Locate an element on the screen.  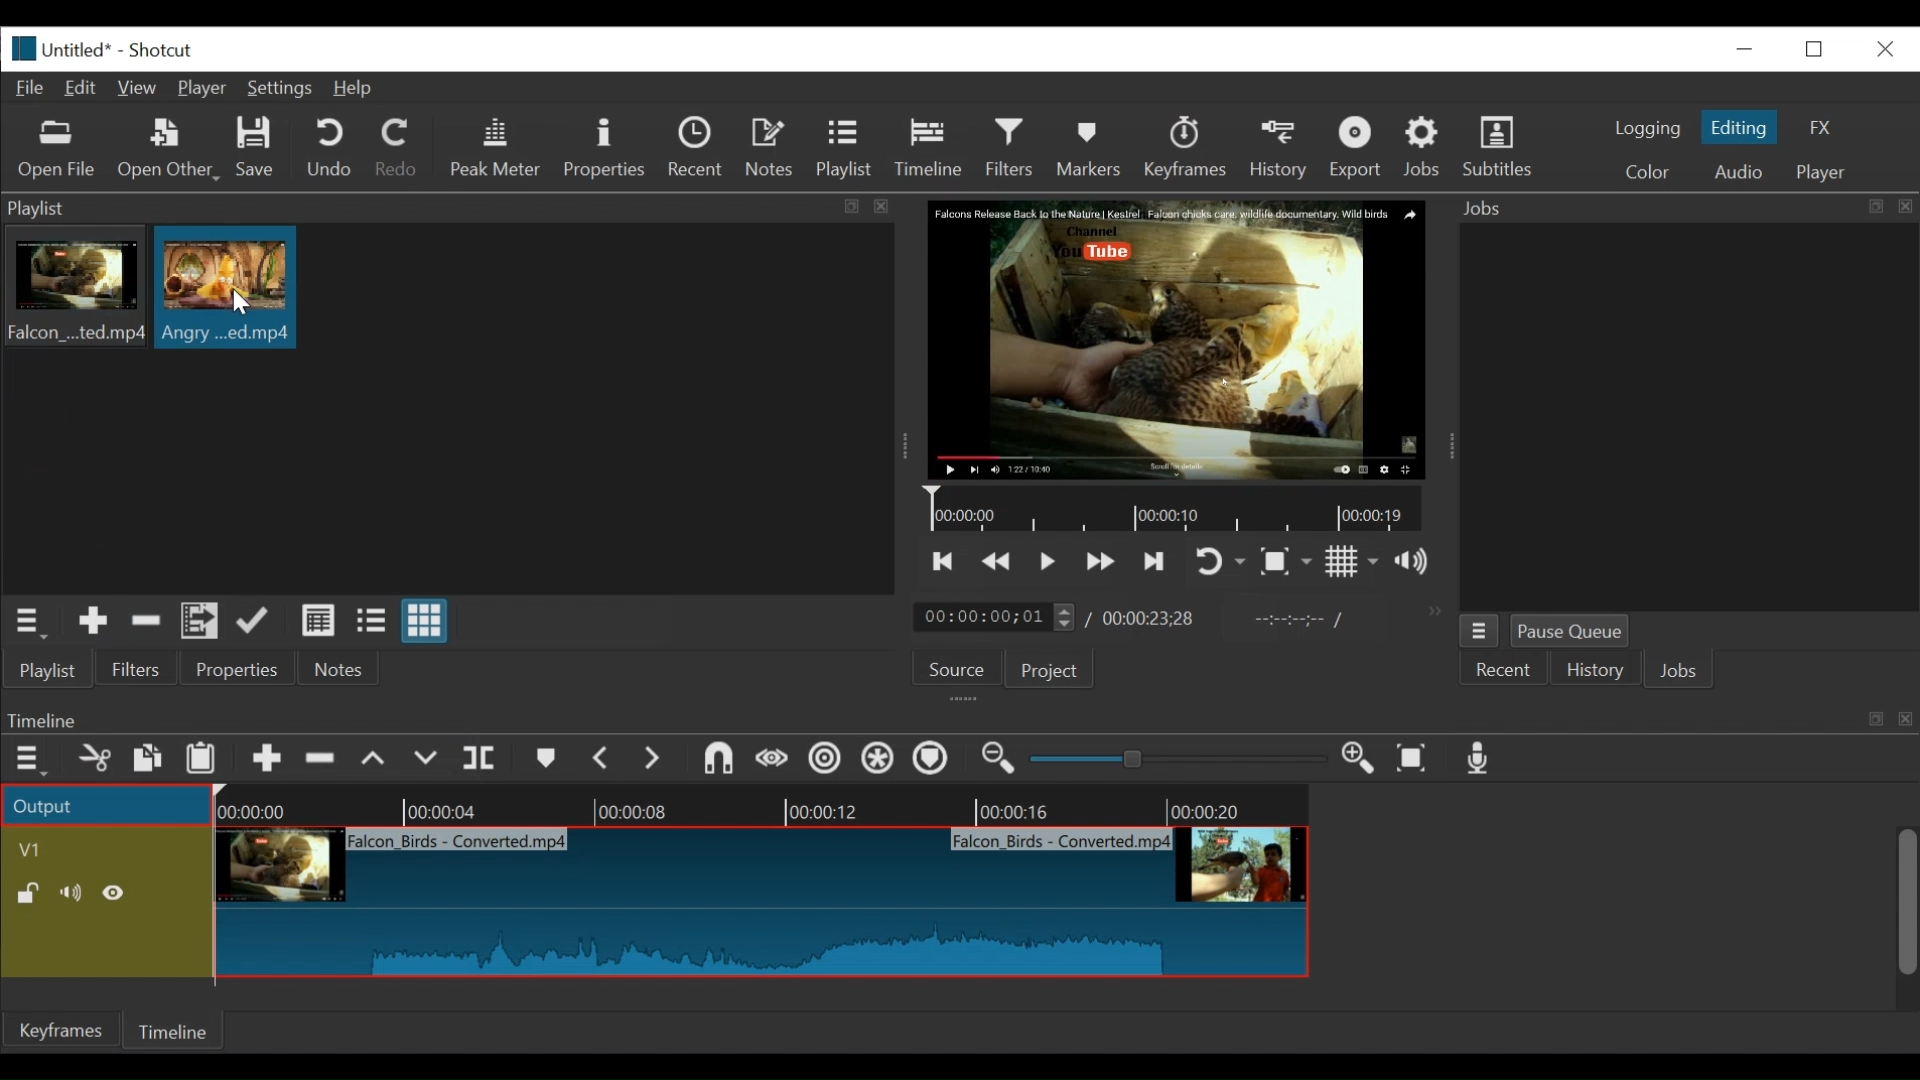
Filters is located at coordinates (1015, 148).